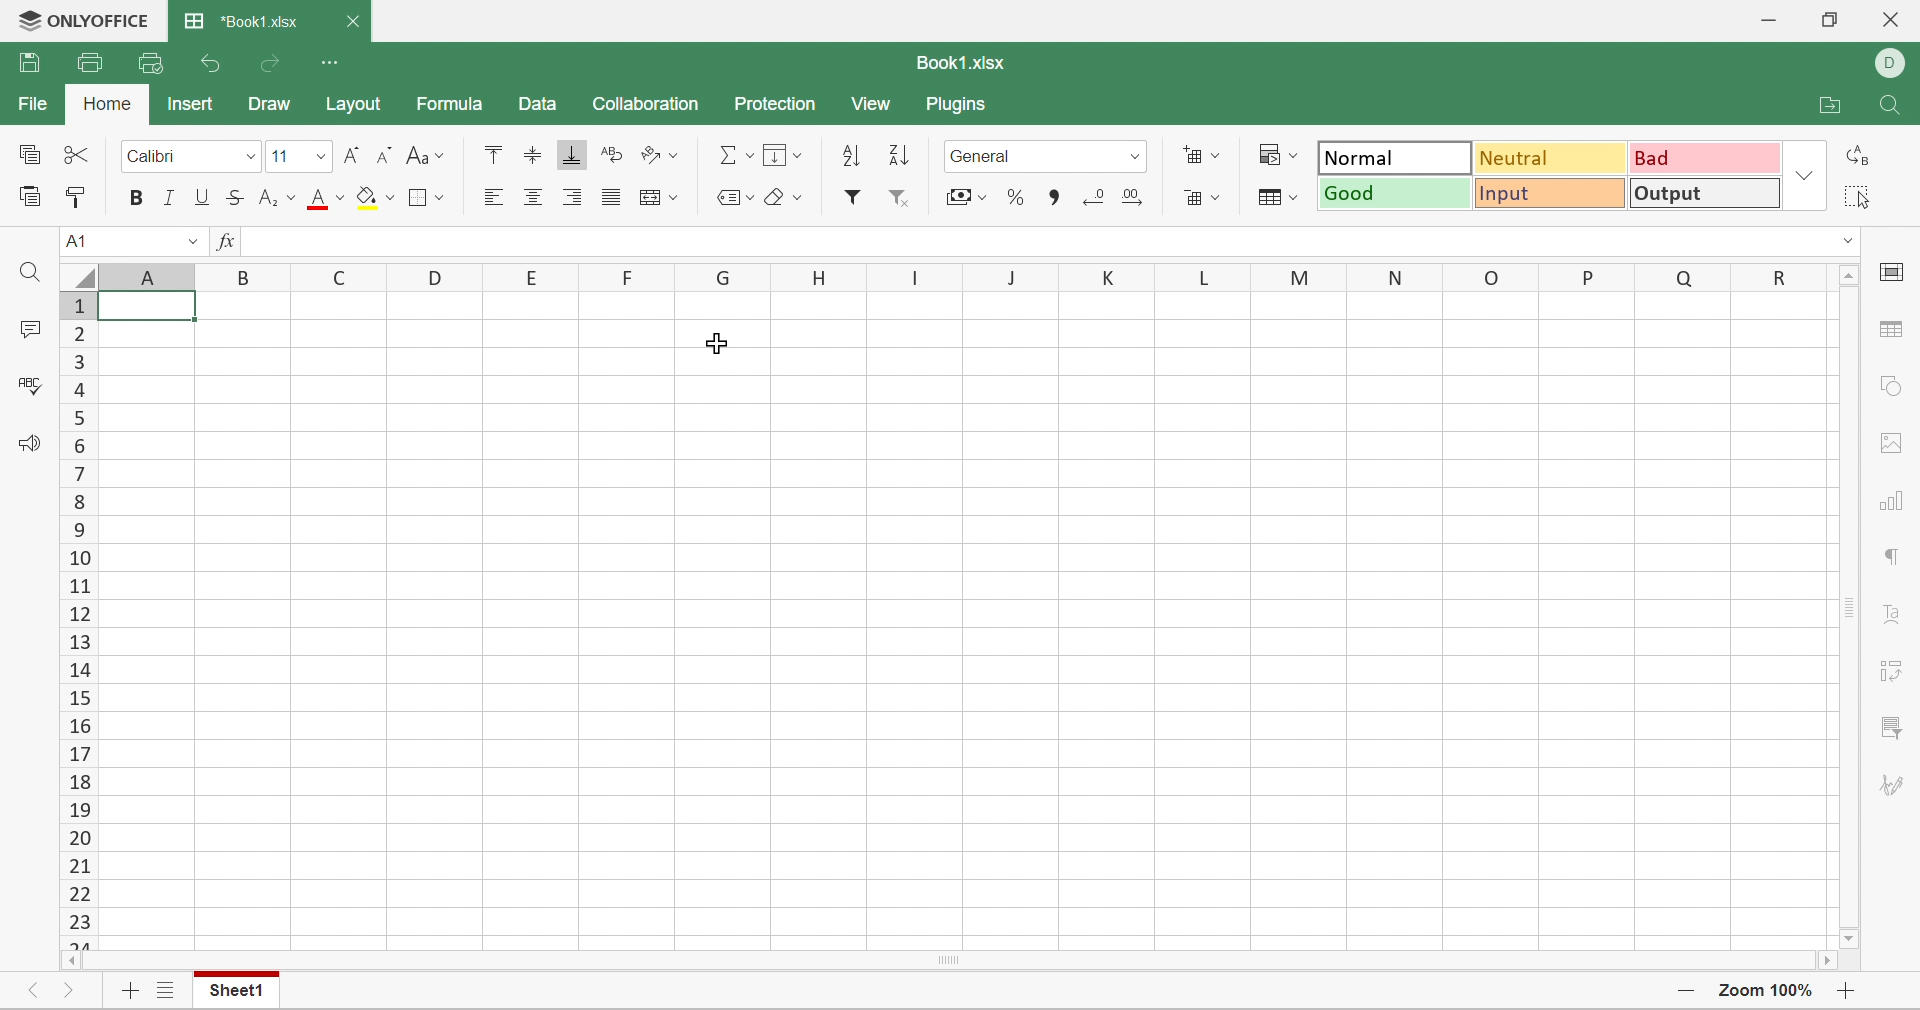 The height and width of the screenshot is (1010, 1920). I want to click on Scroll down, so click(1849, 941).